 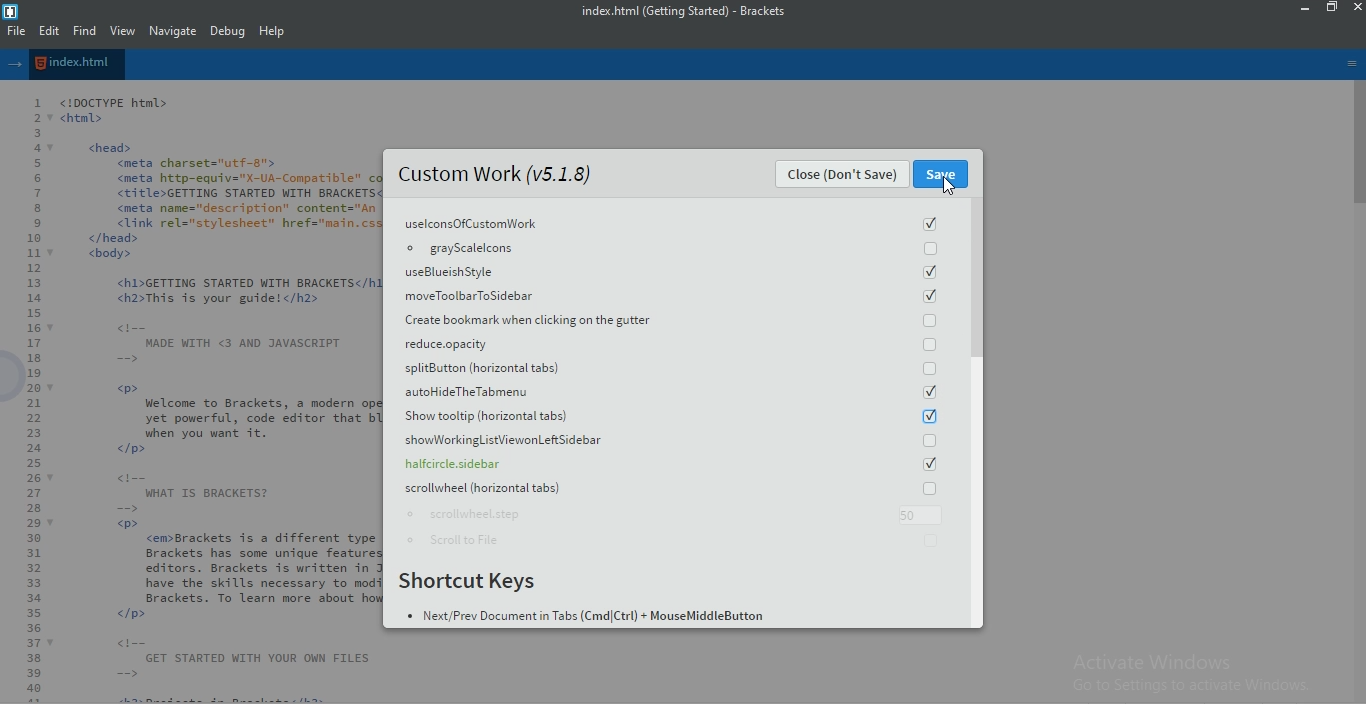 I want to click on Create bookmark when clicking on the gutter, so click(x=672, y=319).